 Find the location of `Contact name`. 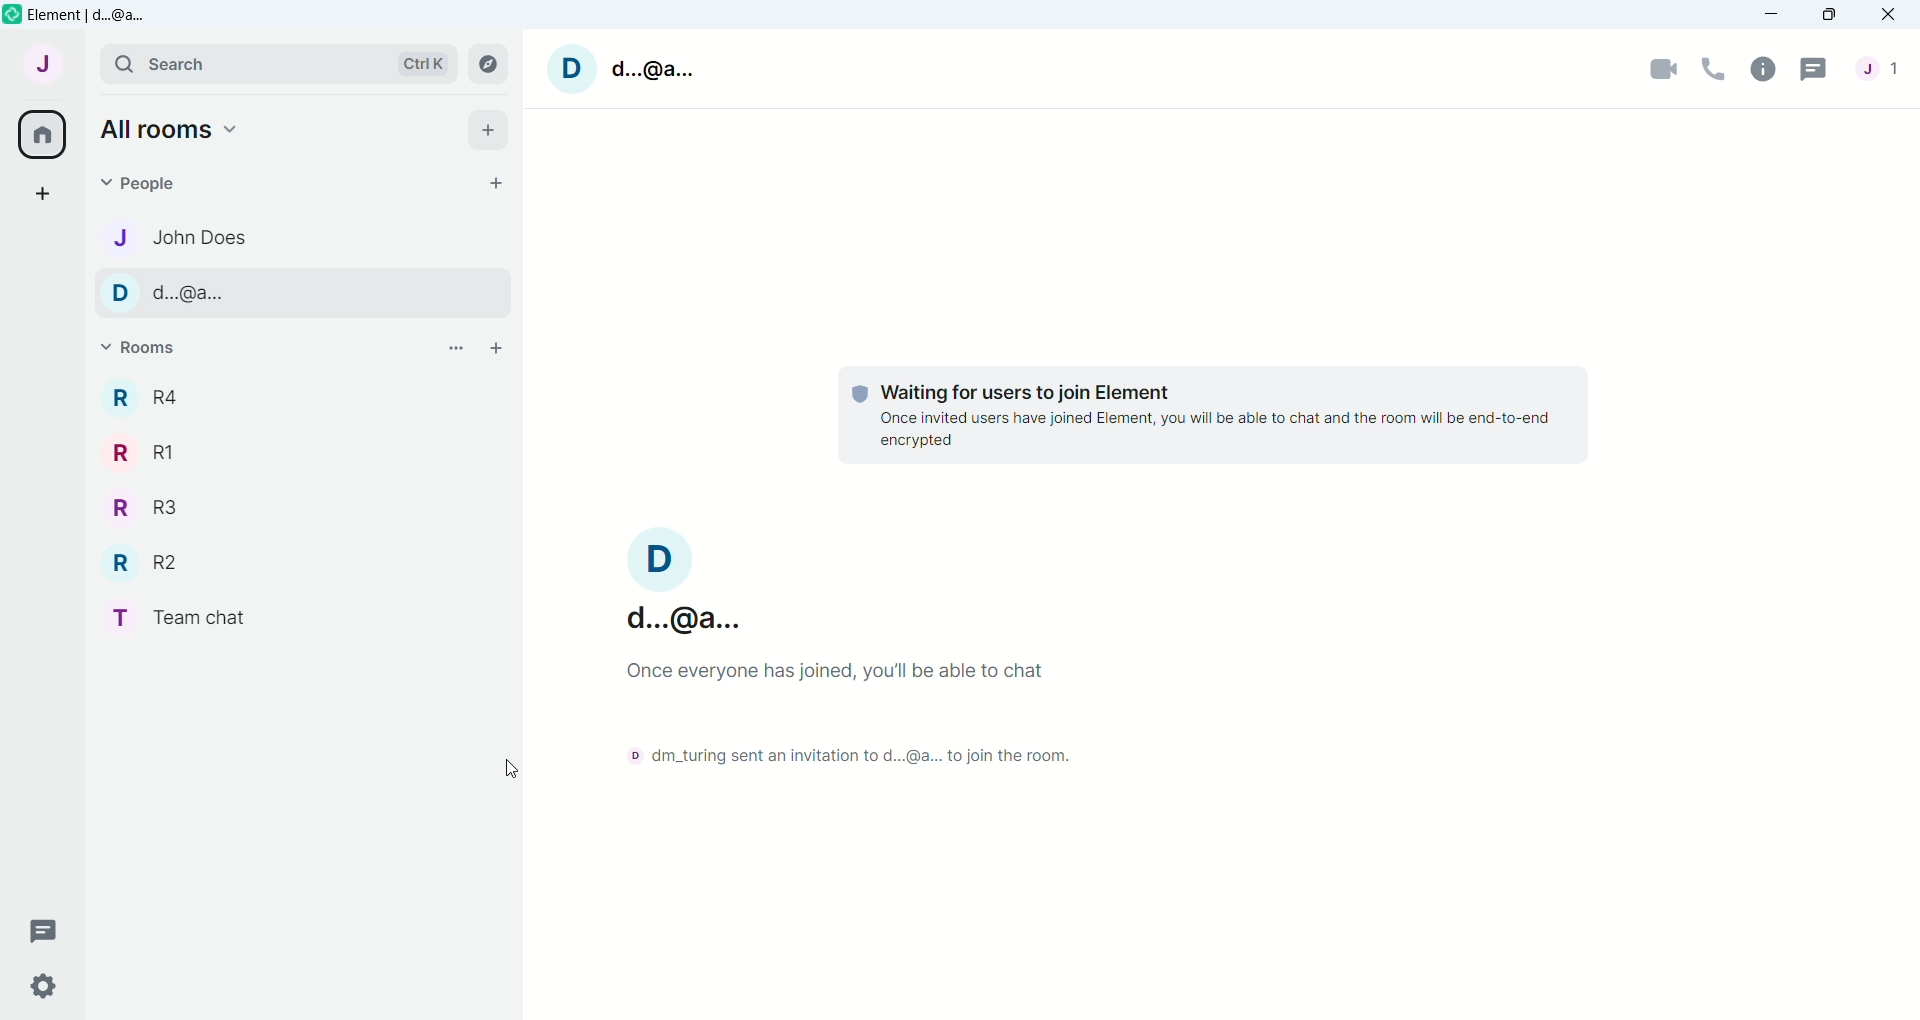

Contact name is located at coordinates (213, 235).